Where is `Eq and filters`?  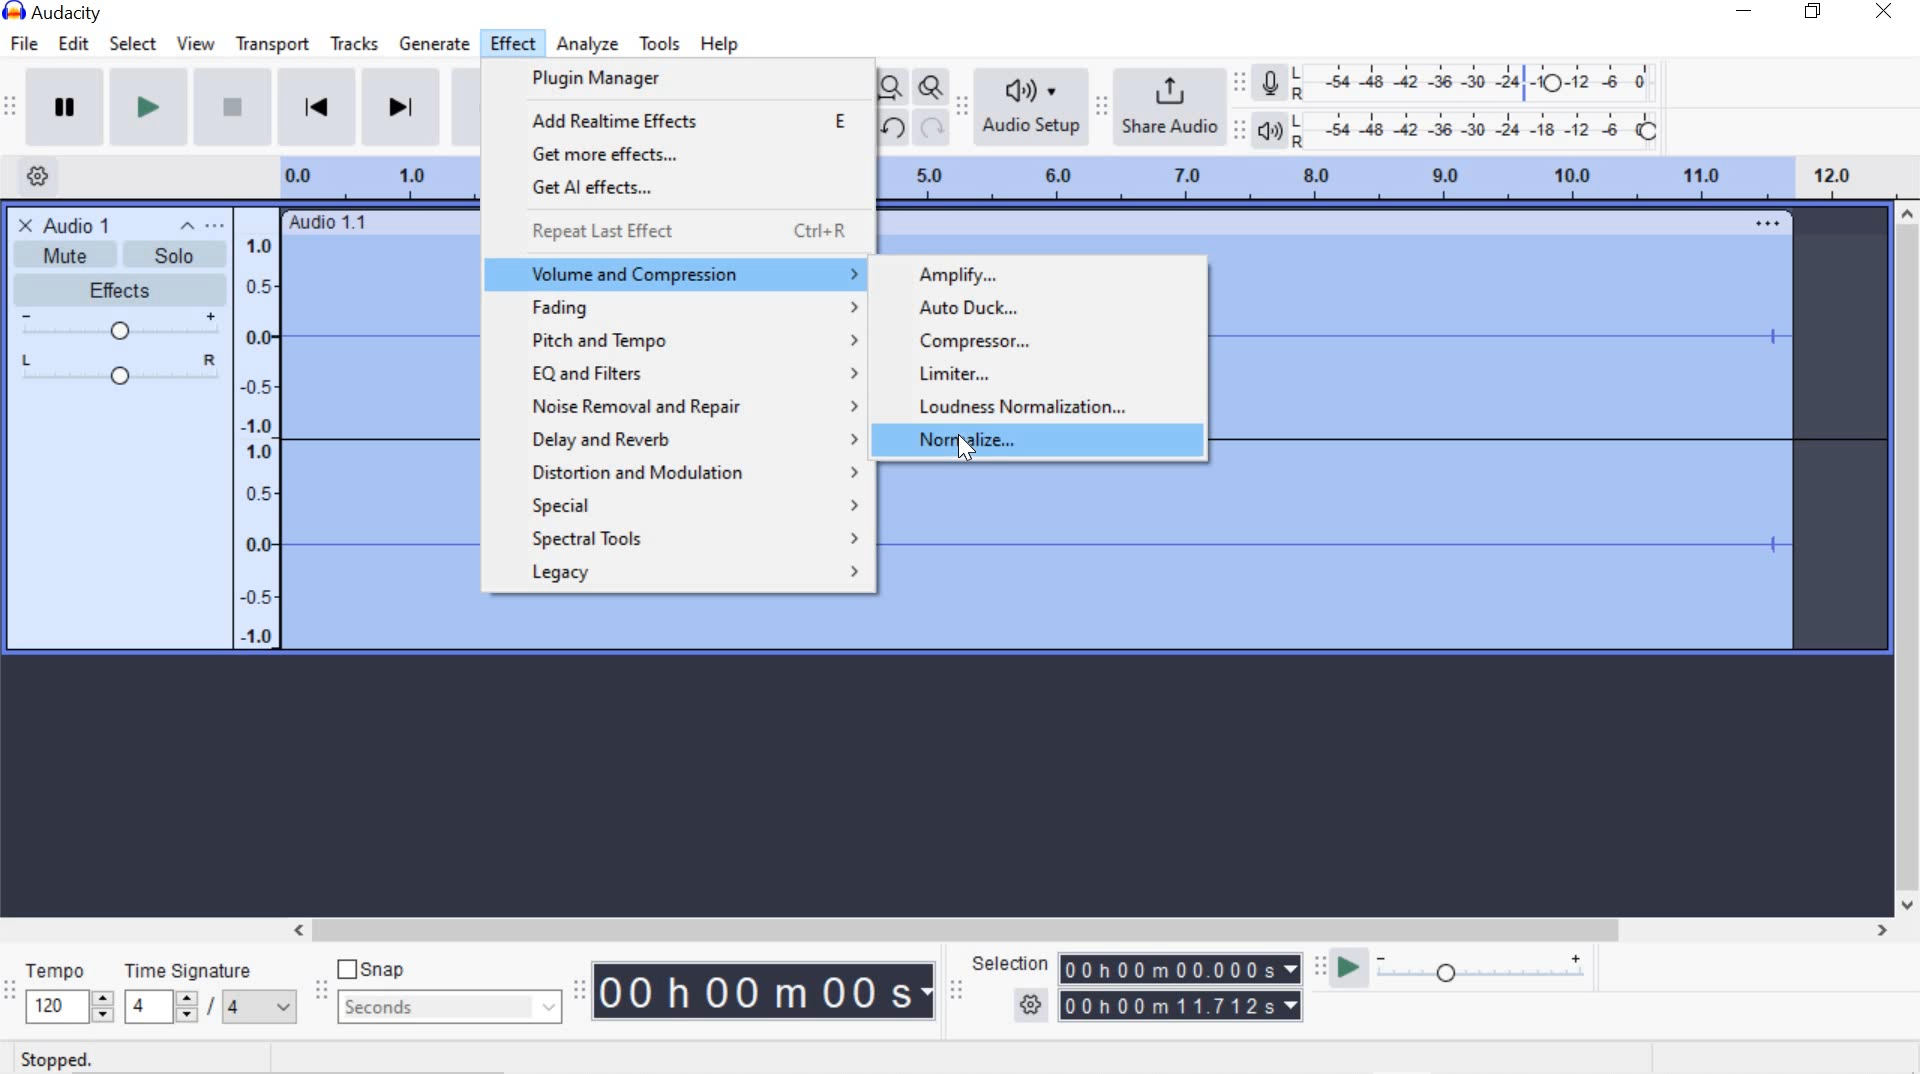
Eq and filters is located at coordinates (697, 374).